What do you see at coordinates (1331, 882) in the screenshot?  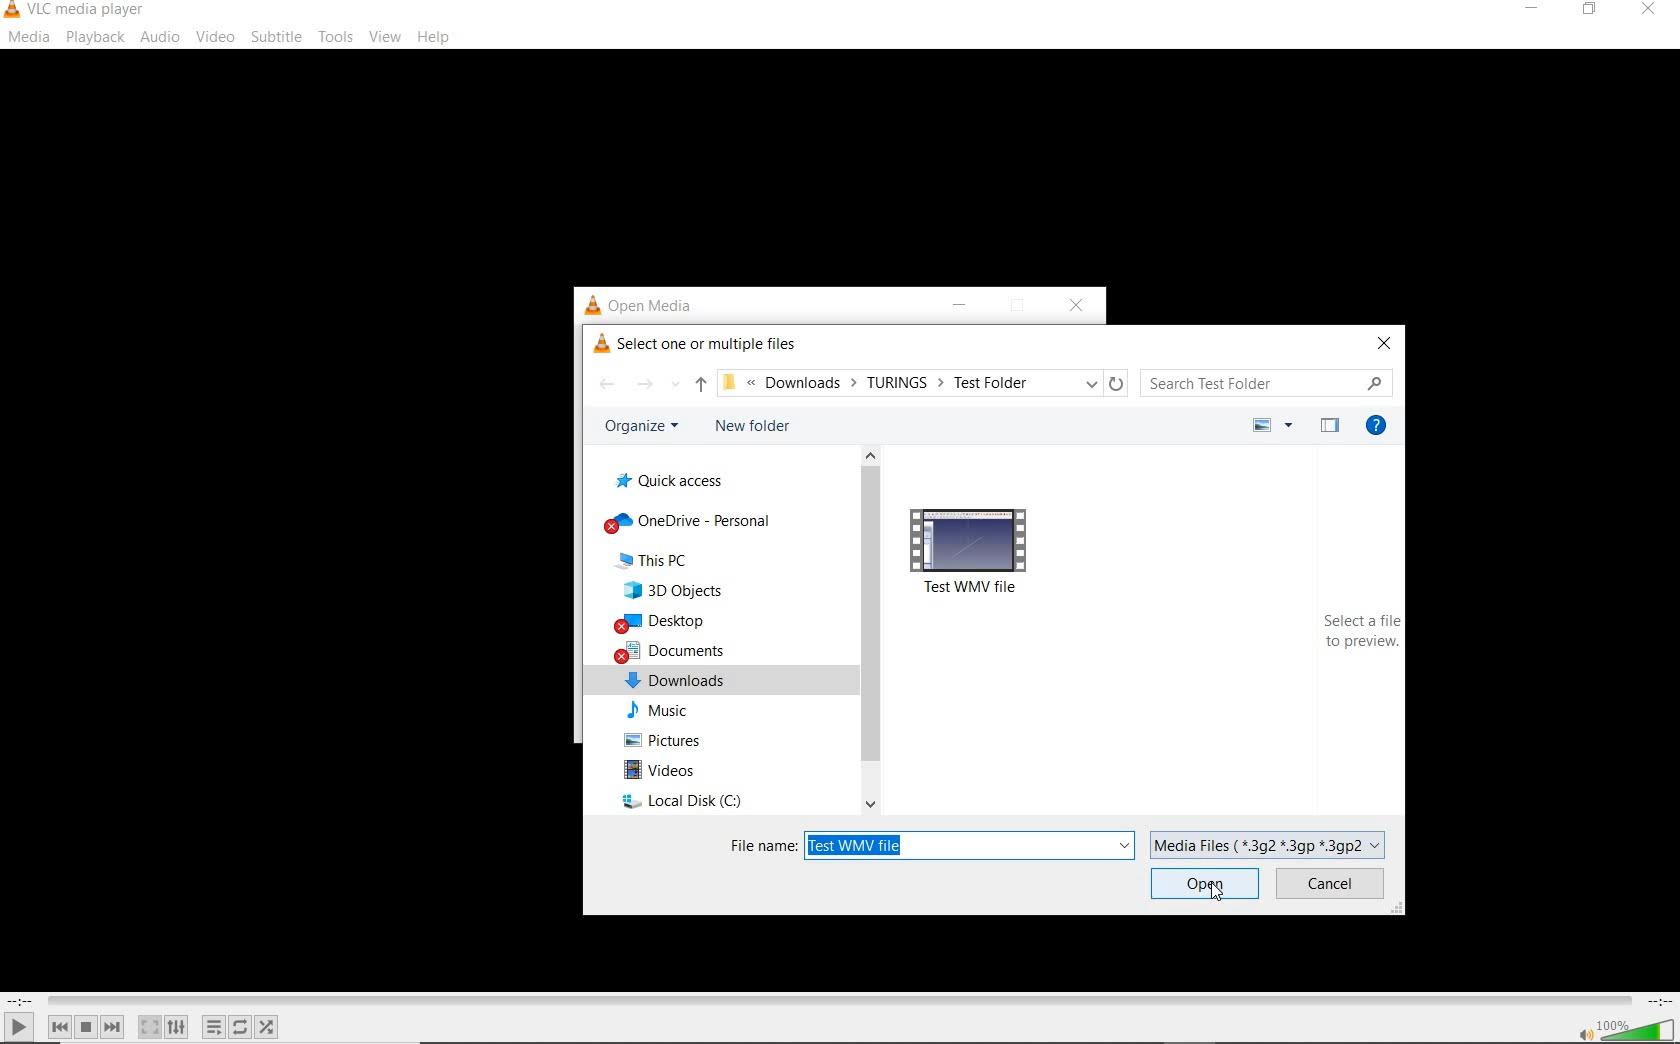 I see `cancel` at bounding box center [1331, 882].